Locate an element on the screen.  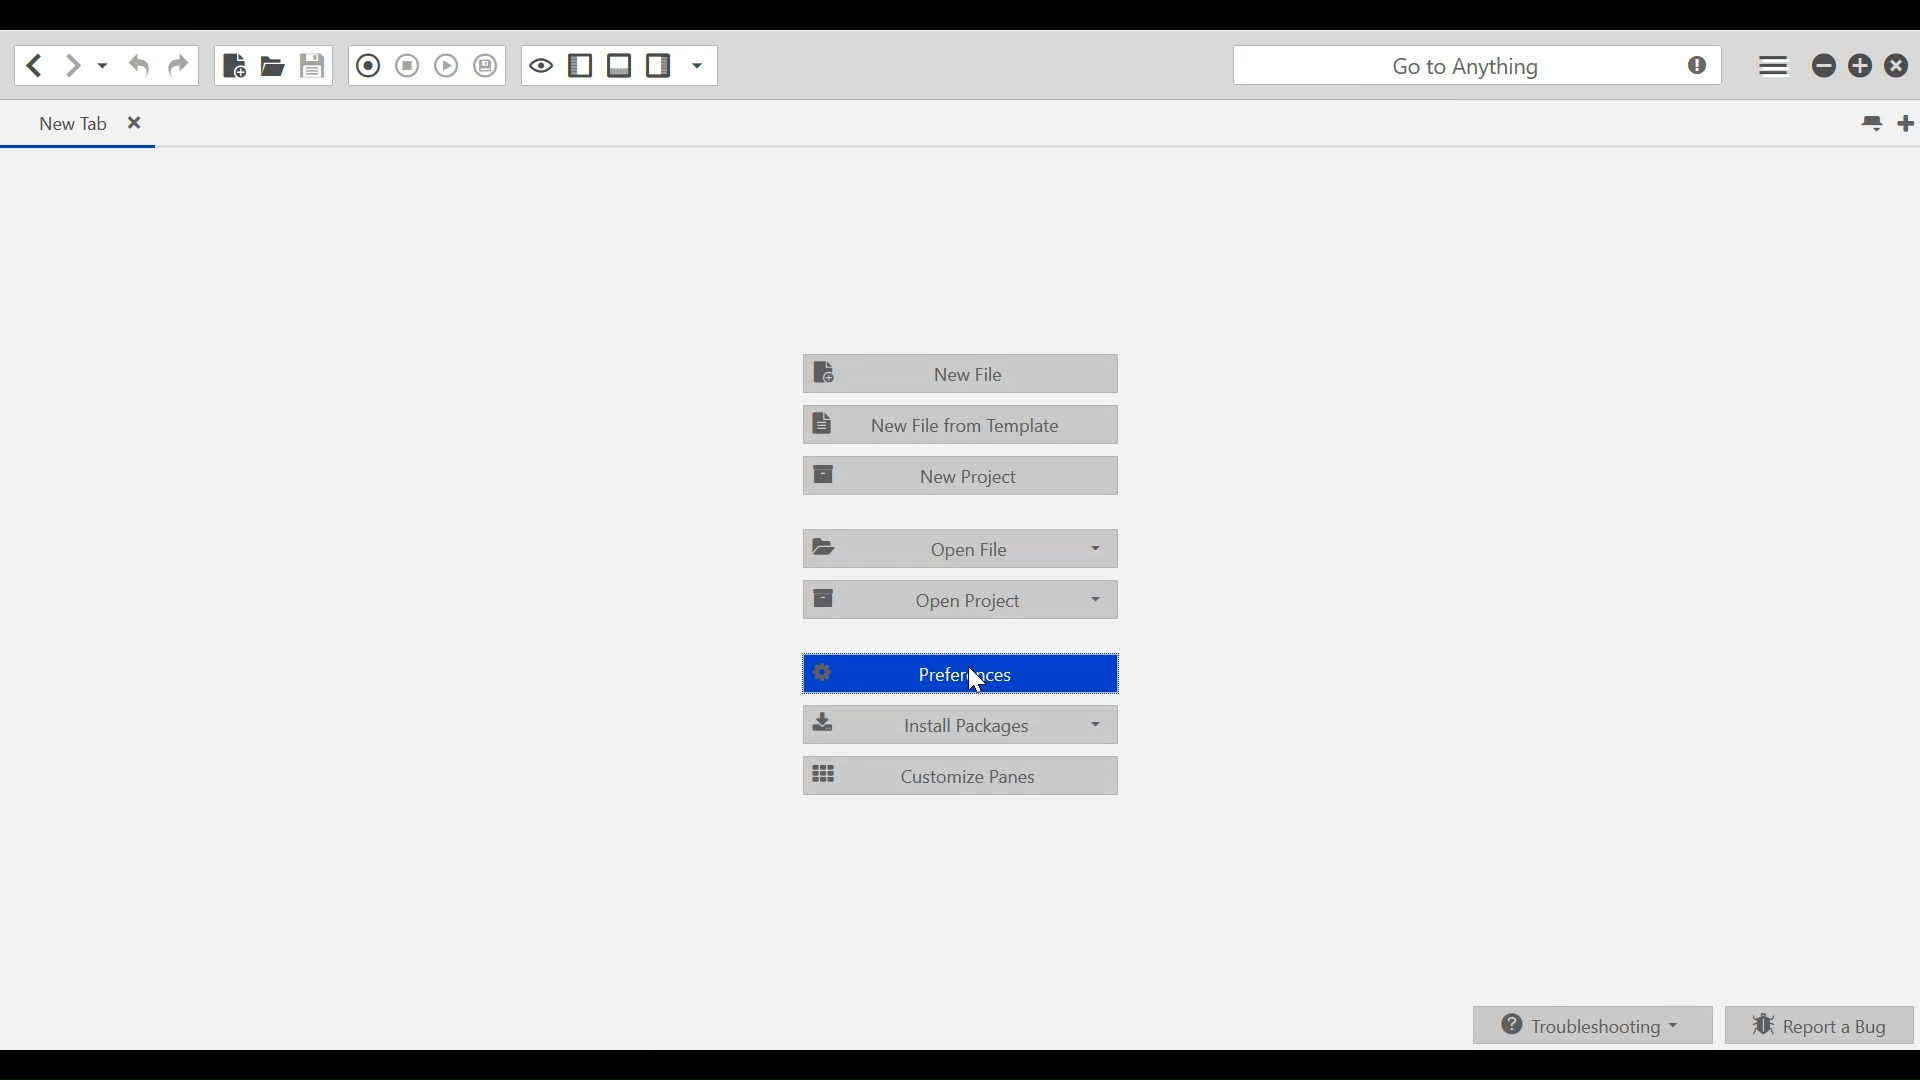
Customize Panes is located at coordinates (958, 775).